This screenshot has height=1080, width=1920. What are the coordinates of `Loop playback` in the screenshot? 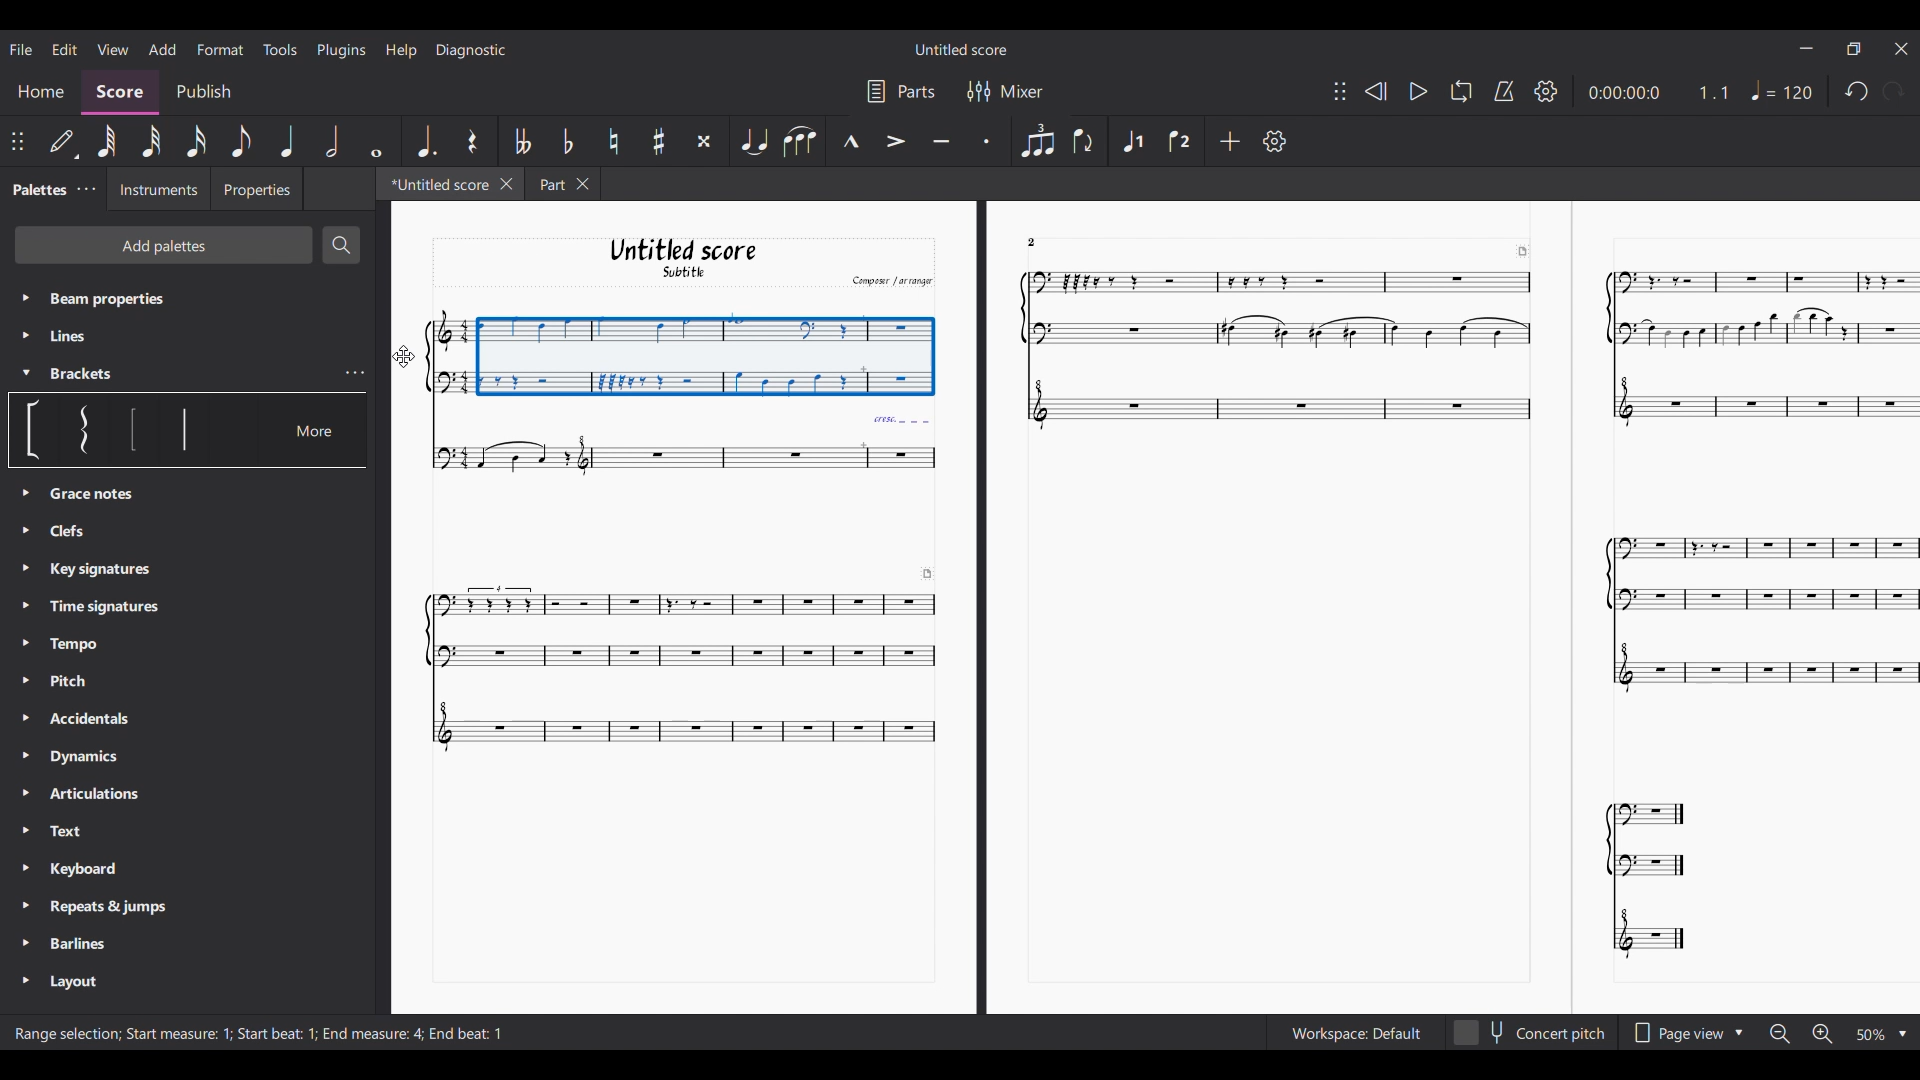 It's located at (1460, 92).